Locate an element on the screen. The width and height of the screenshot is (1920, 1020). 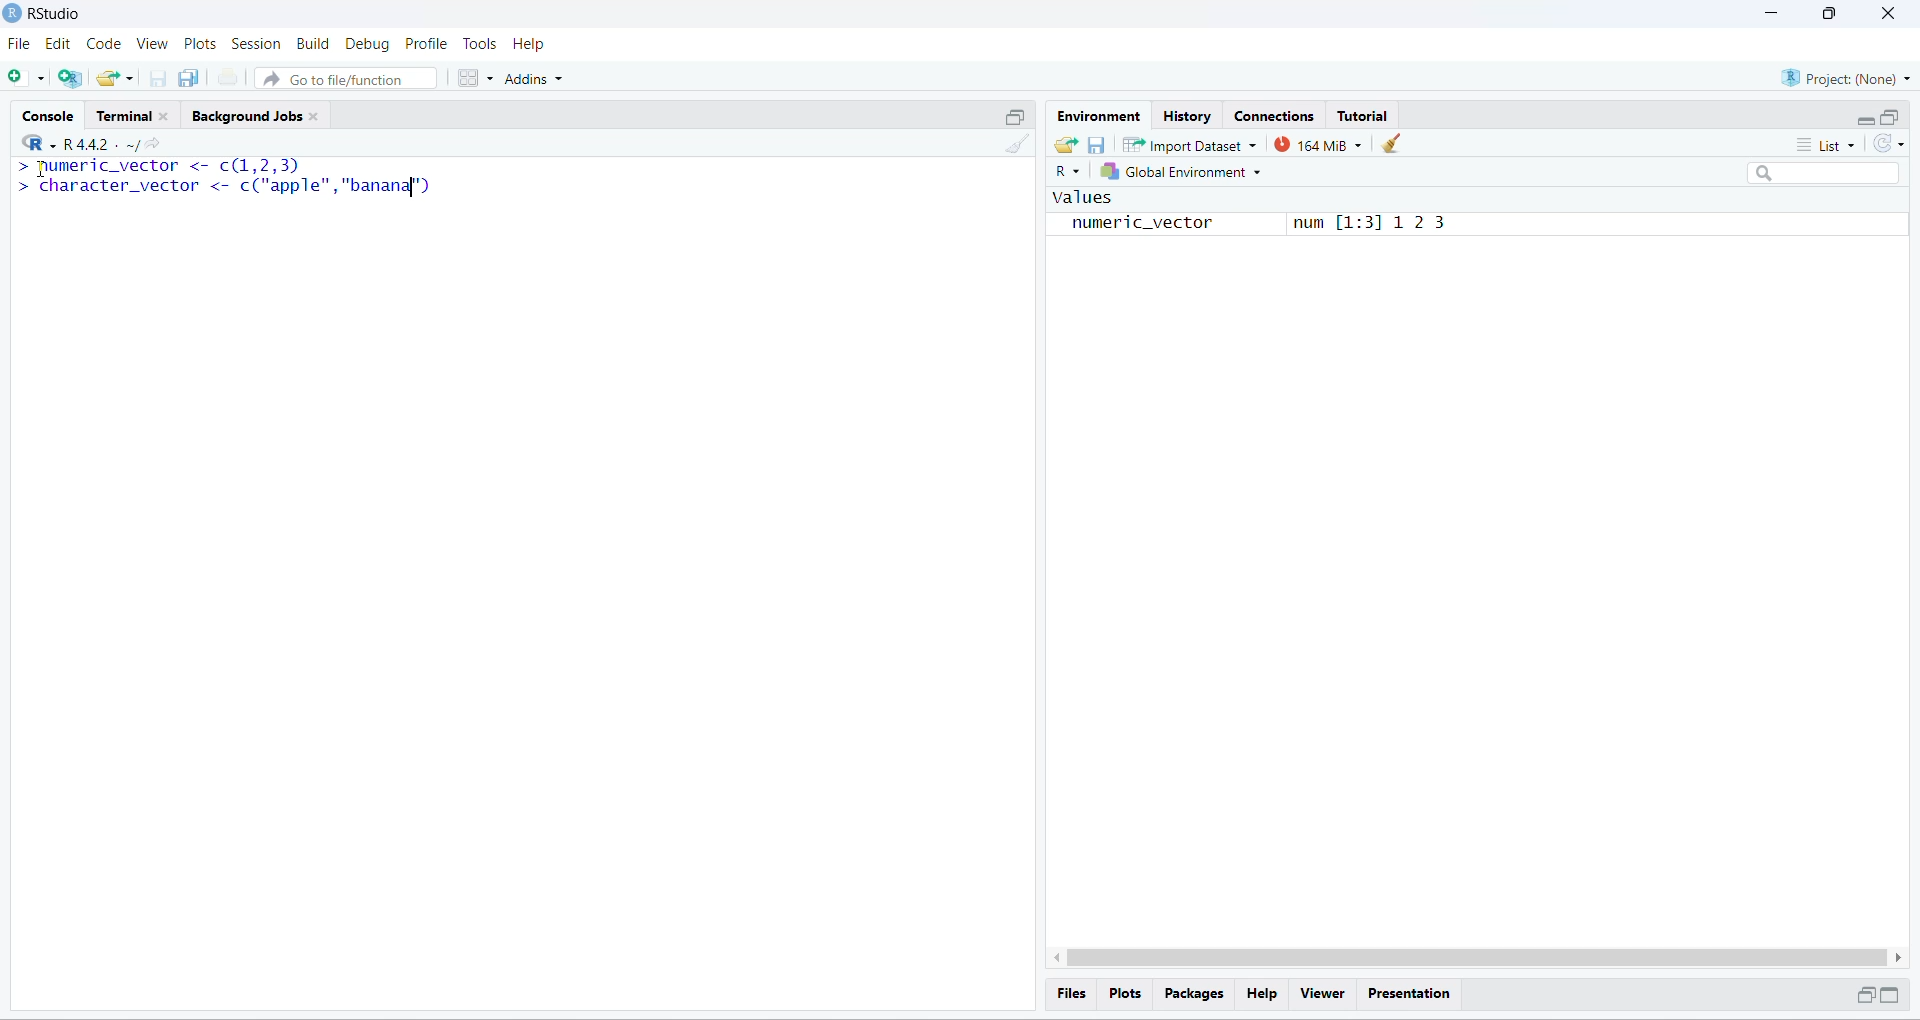
R is located at coordinates (1066, 172).